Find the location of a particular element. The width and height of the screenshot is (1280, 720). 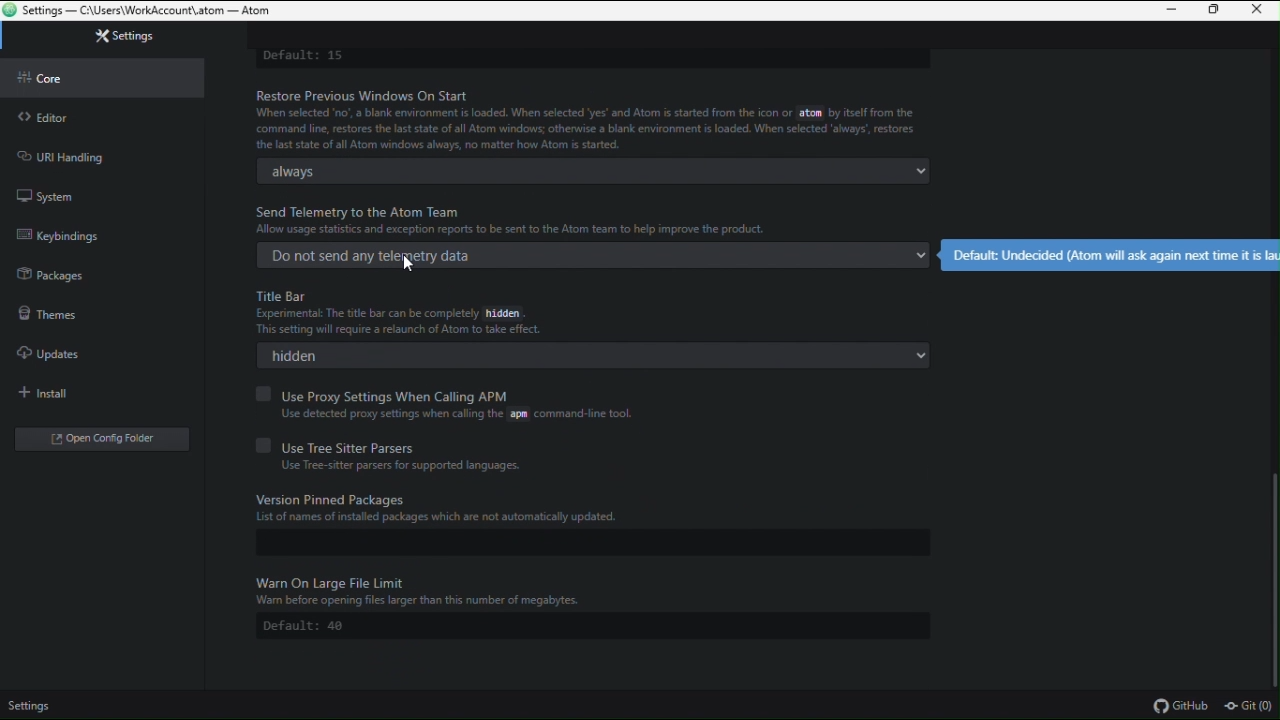

cursor is located at coordinates (408, 267).